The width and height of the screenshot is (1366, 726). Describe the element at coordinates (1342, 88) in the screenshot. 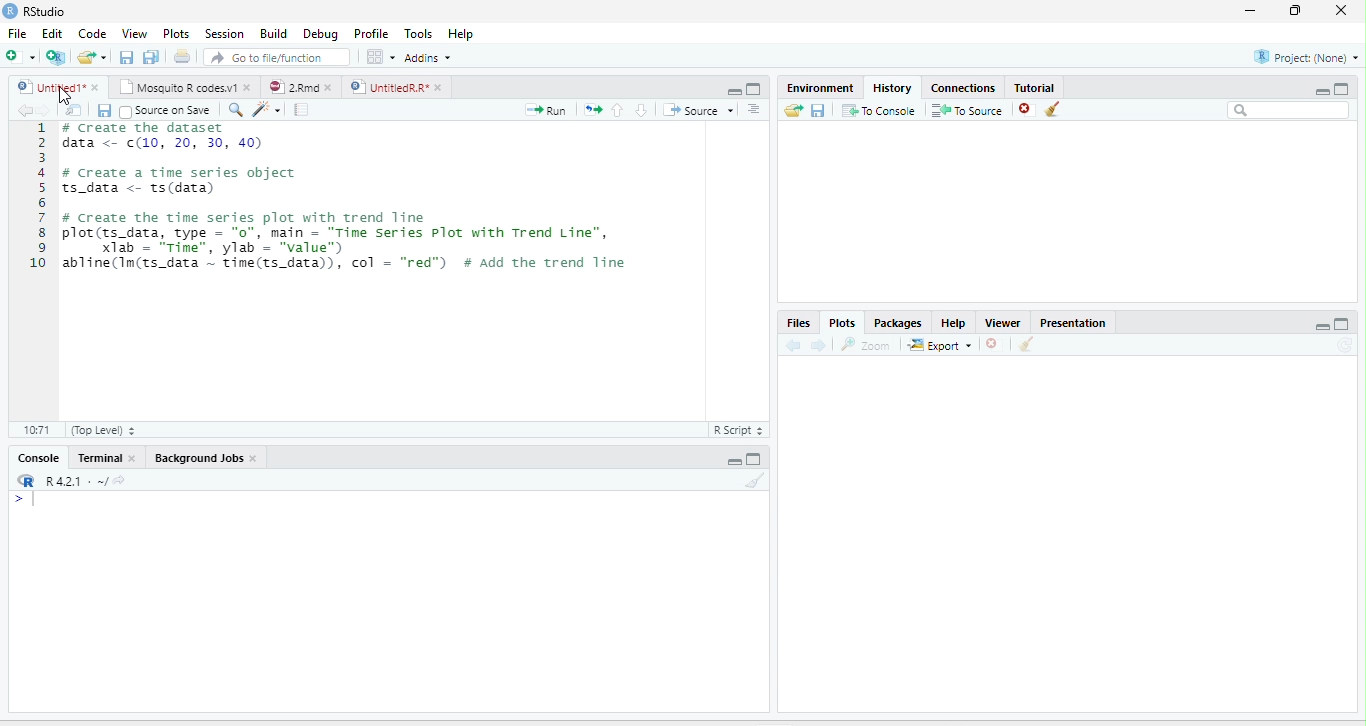

I see `Maximize` at that location.